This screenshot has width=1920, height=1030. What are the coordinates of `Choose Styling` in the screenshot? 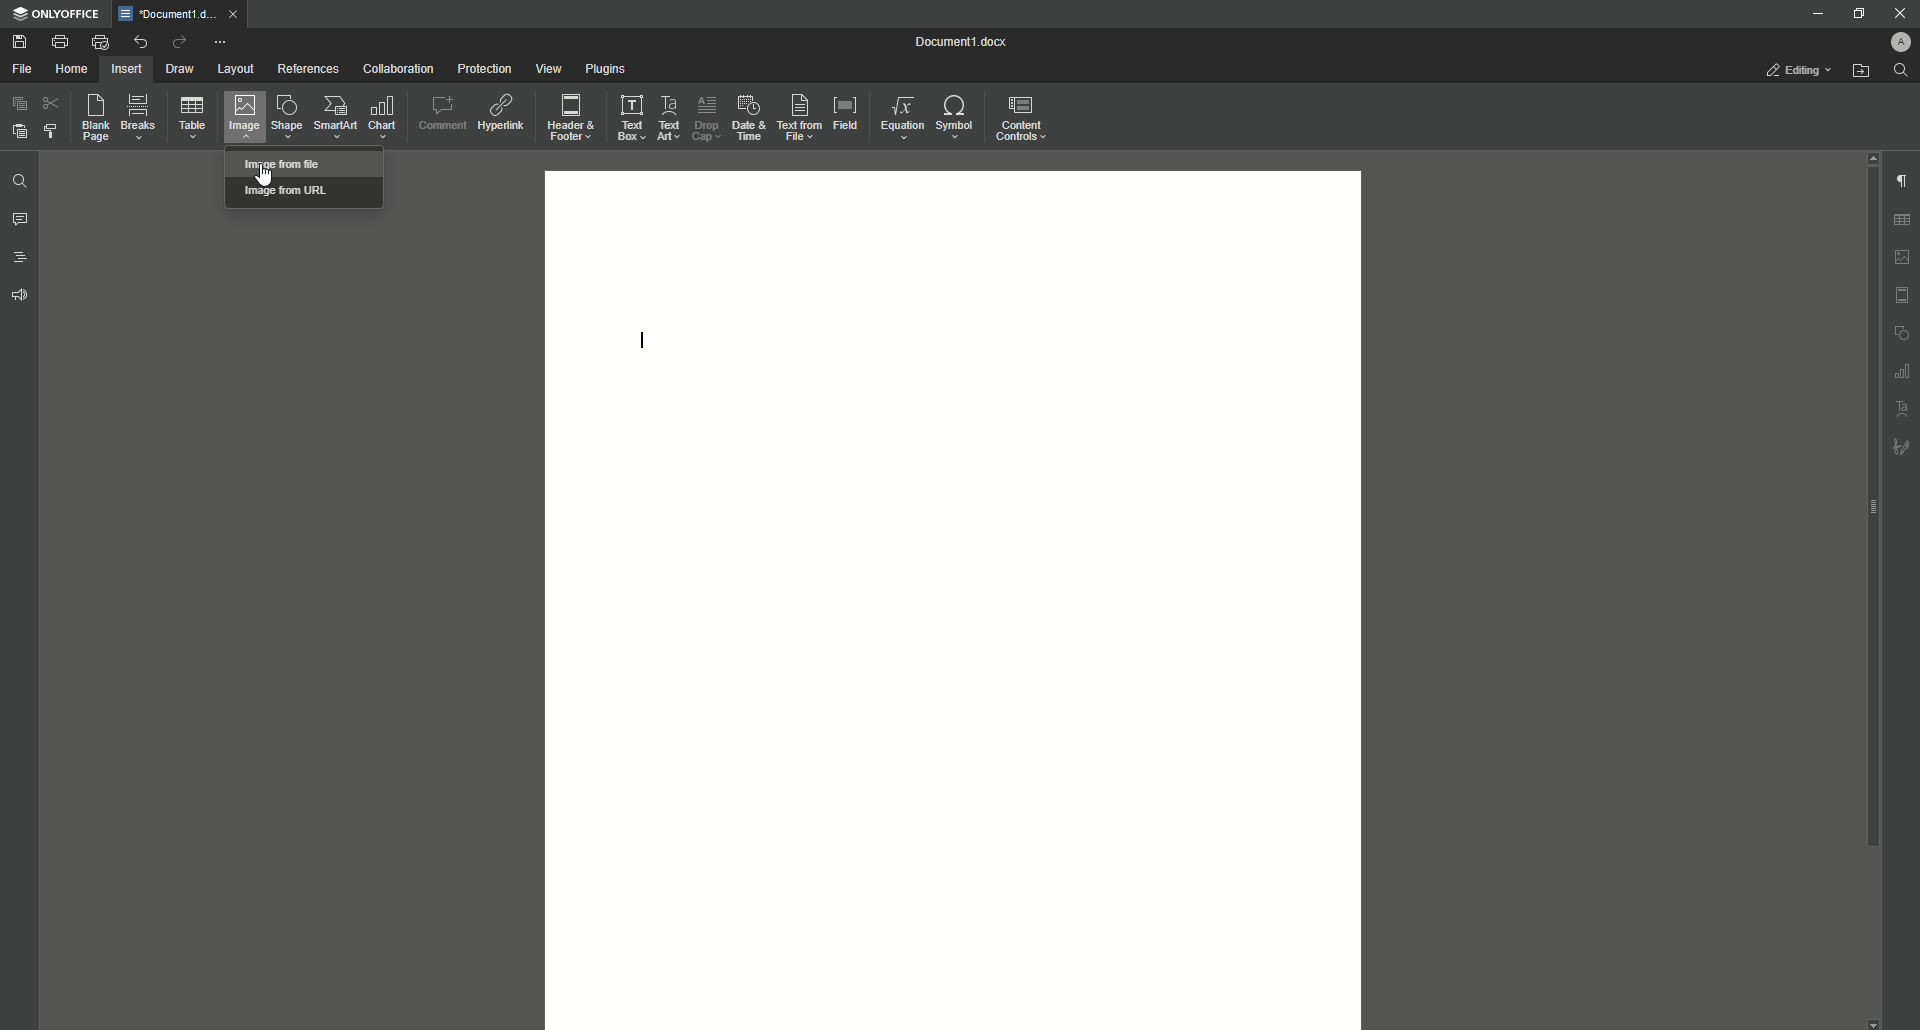 It's located at (52, 131).